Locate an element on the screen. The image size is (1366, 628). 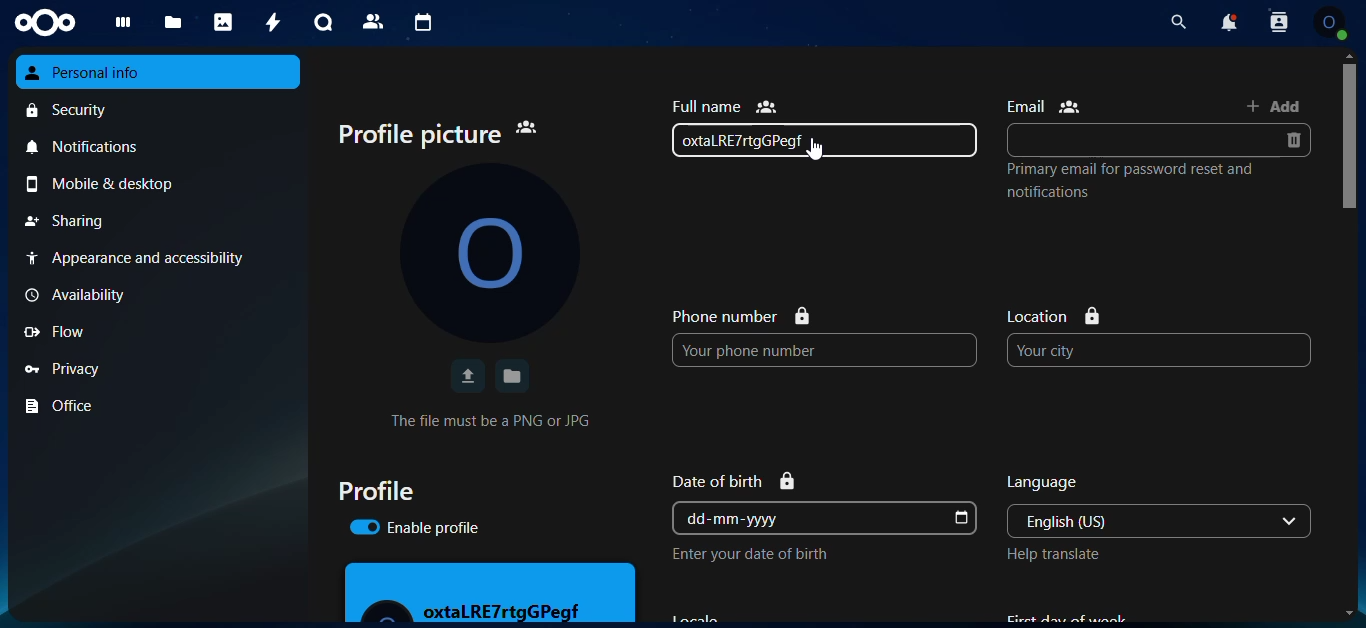
profile preview is located at coordinates (491, 592).